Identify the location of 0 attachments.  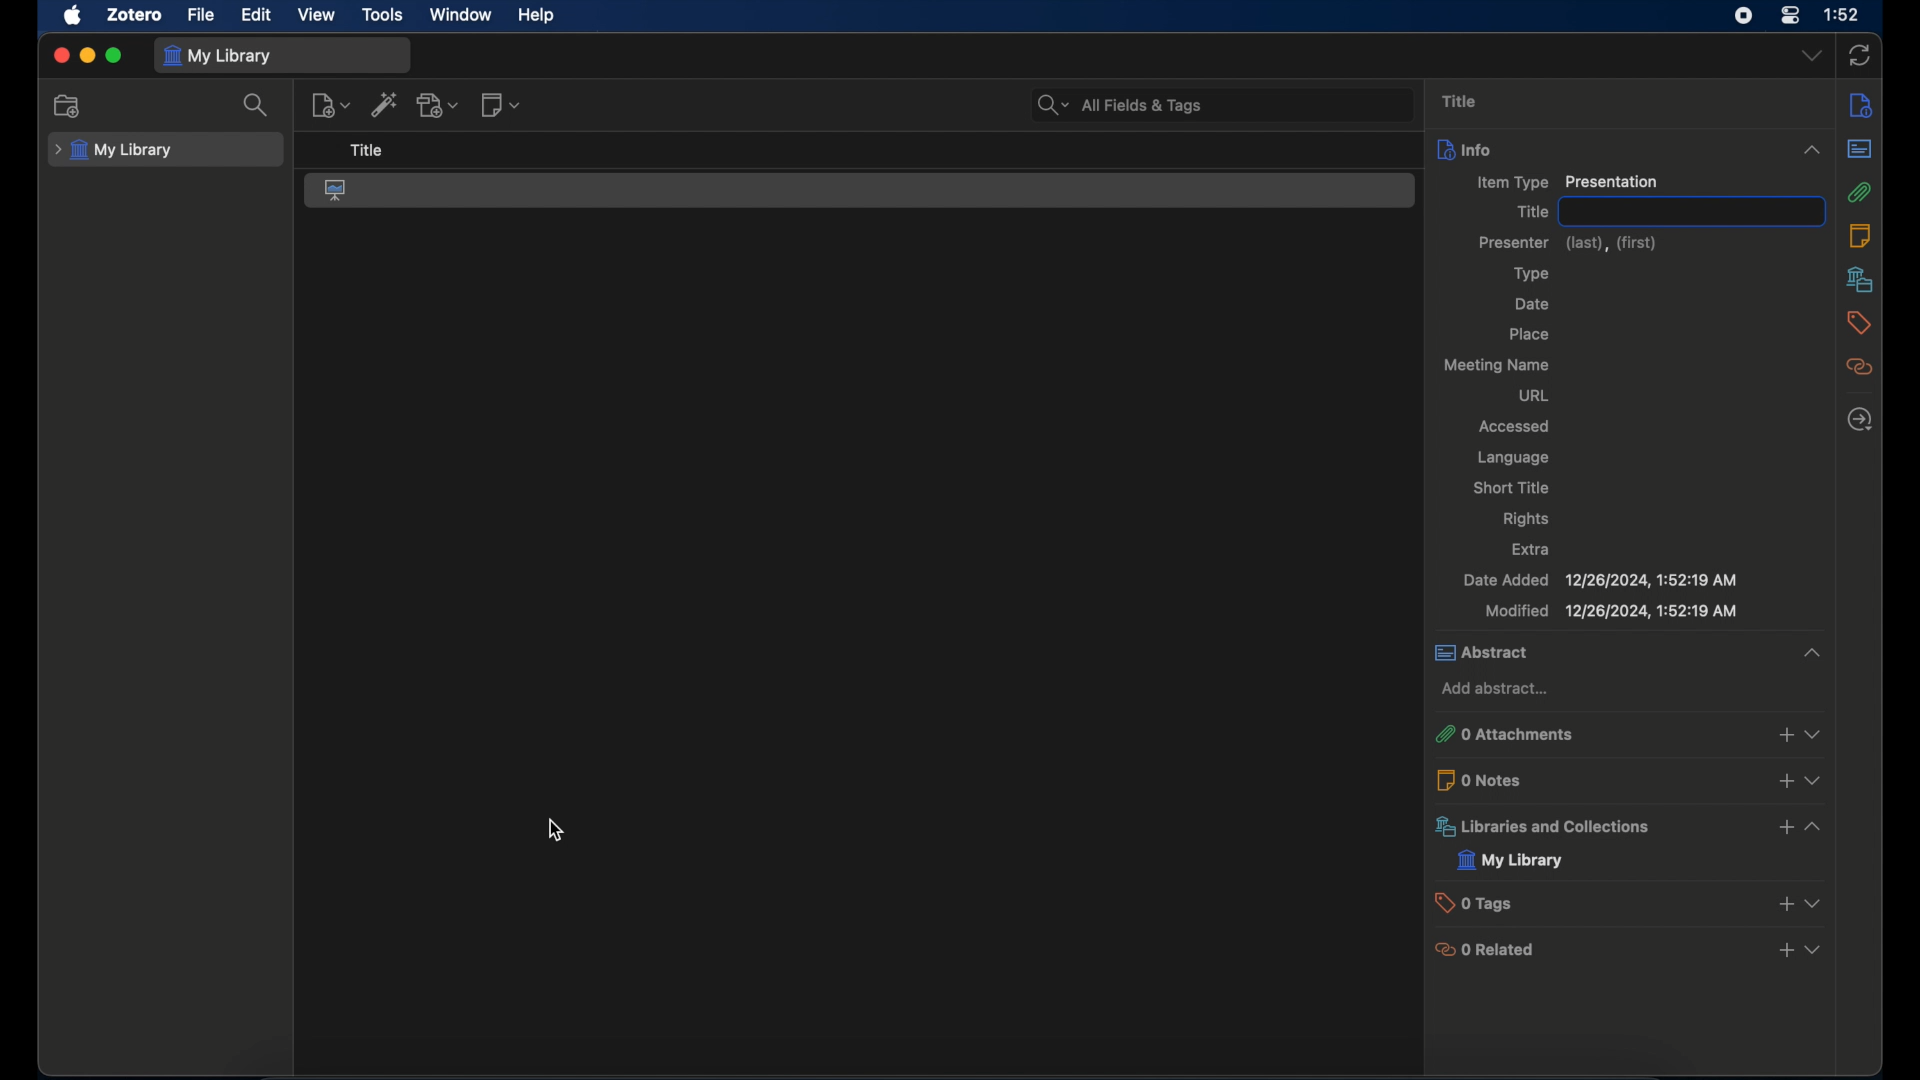
(1627, 734).